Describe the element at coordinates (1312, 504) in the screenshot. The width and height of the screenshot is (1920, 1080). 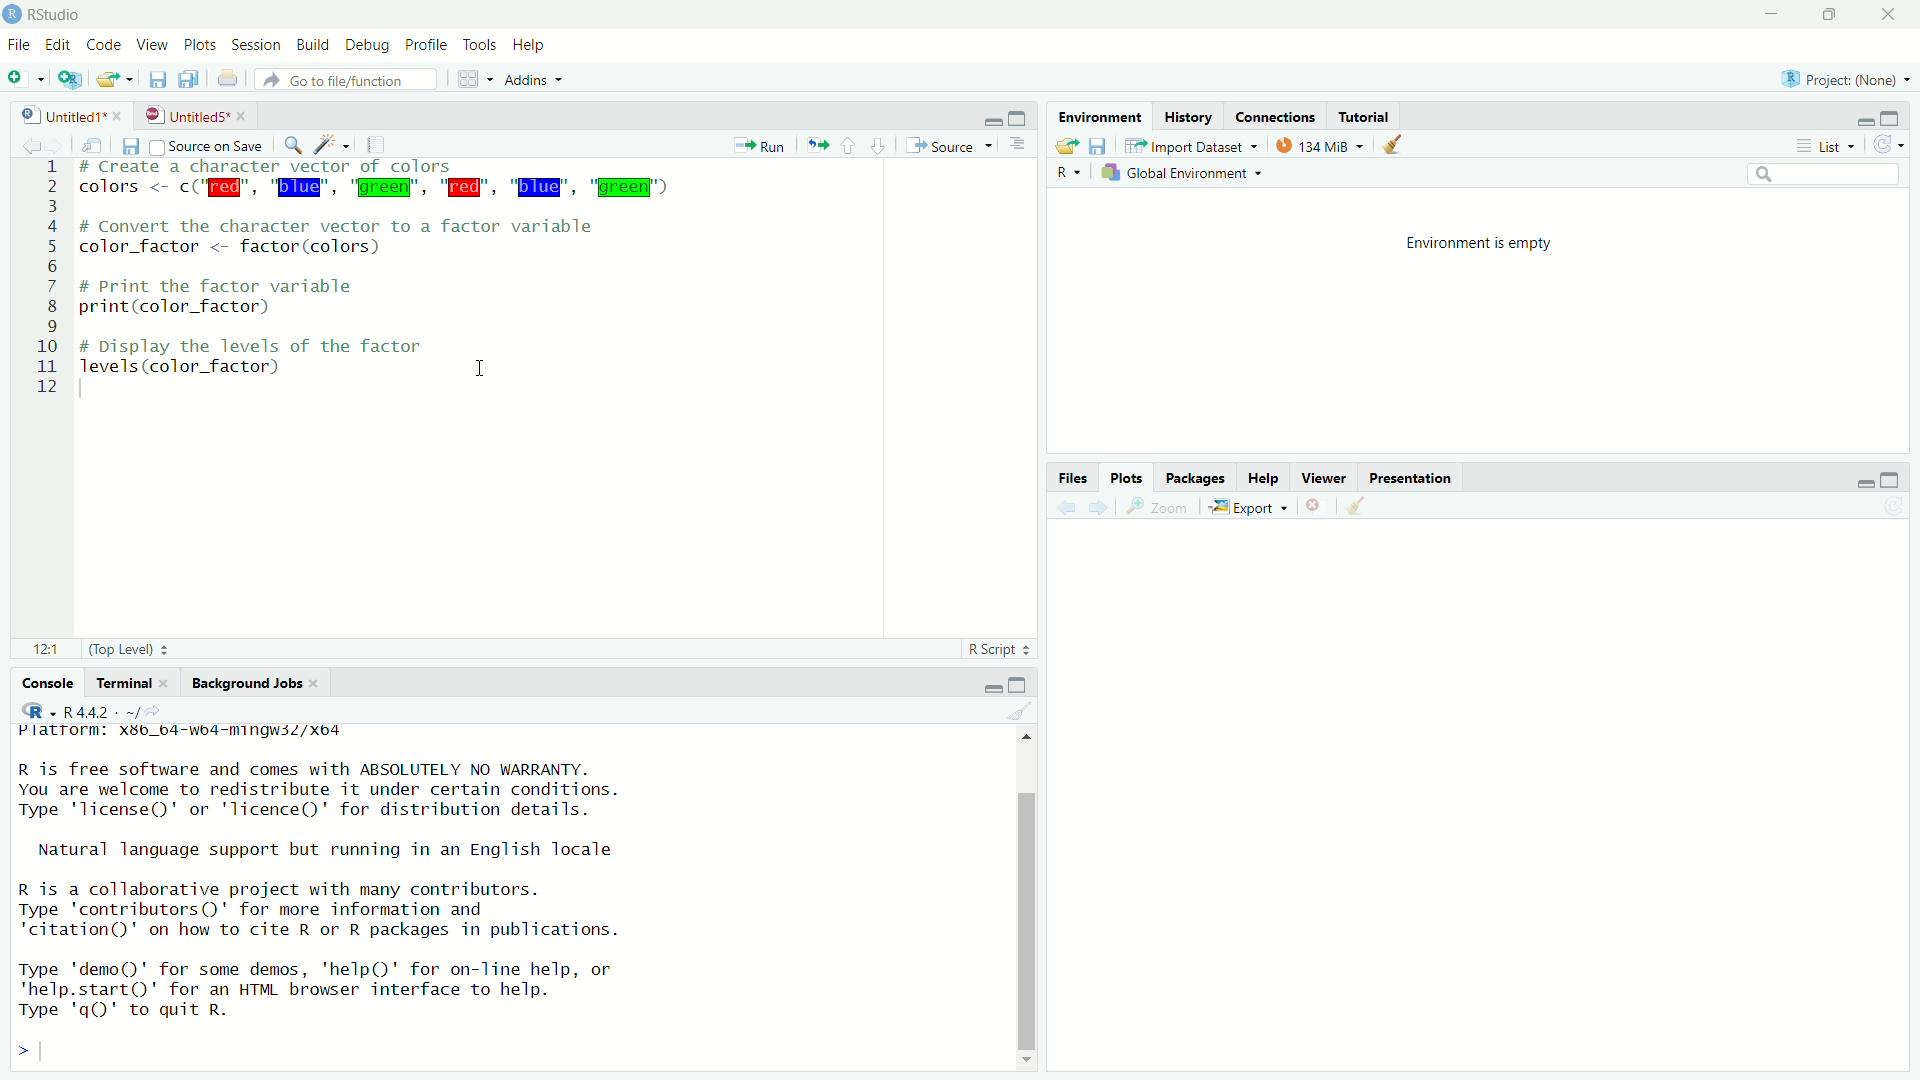
I see `remove the current plot` at that location.